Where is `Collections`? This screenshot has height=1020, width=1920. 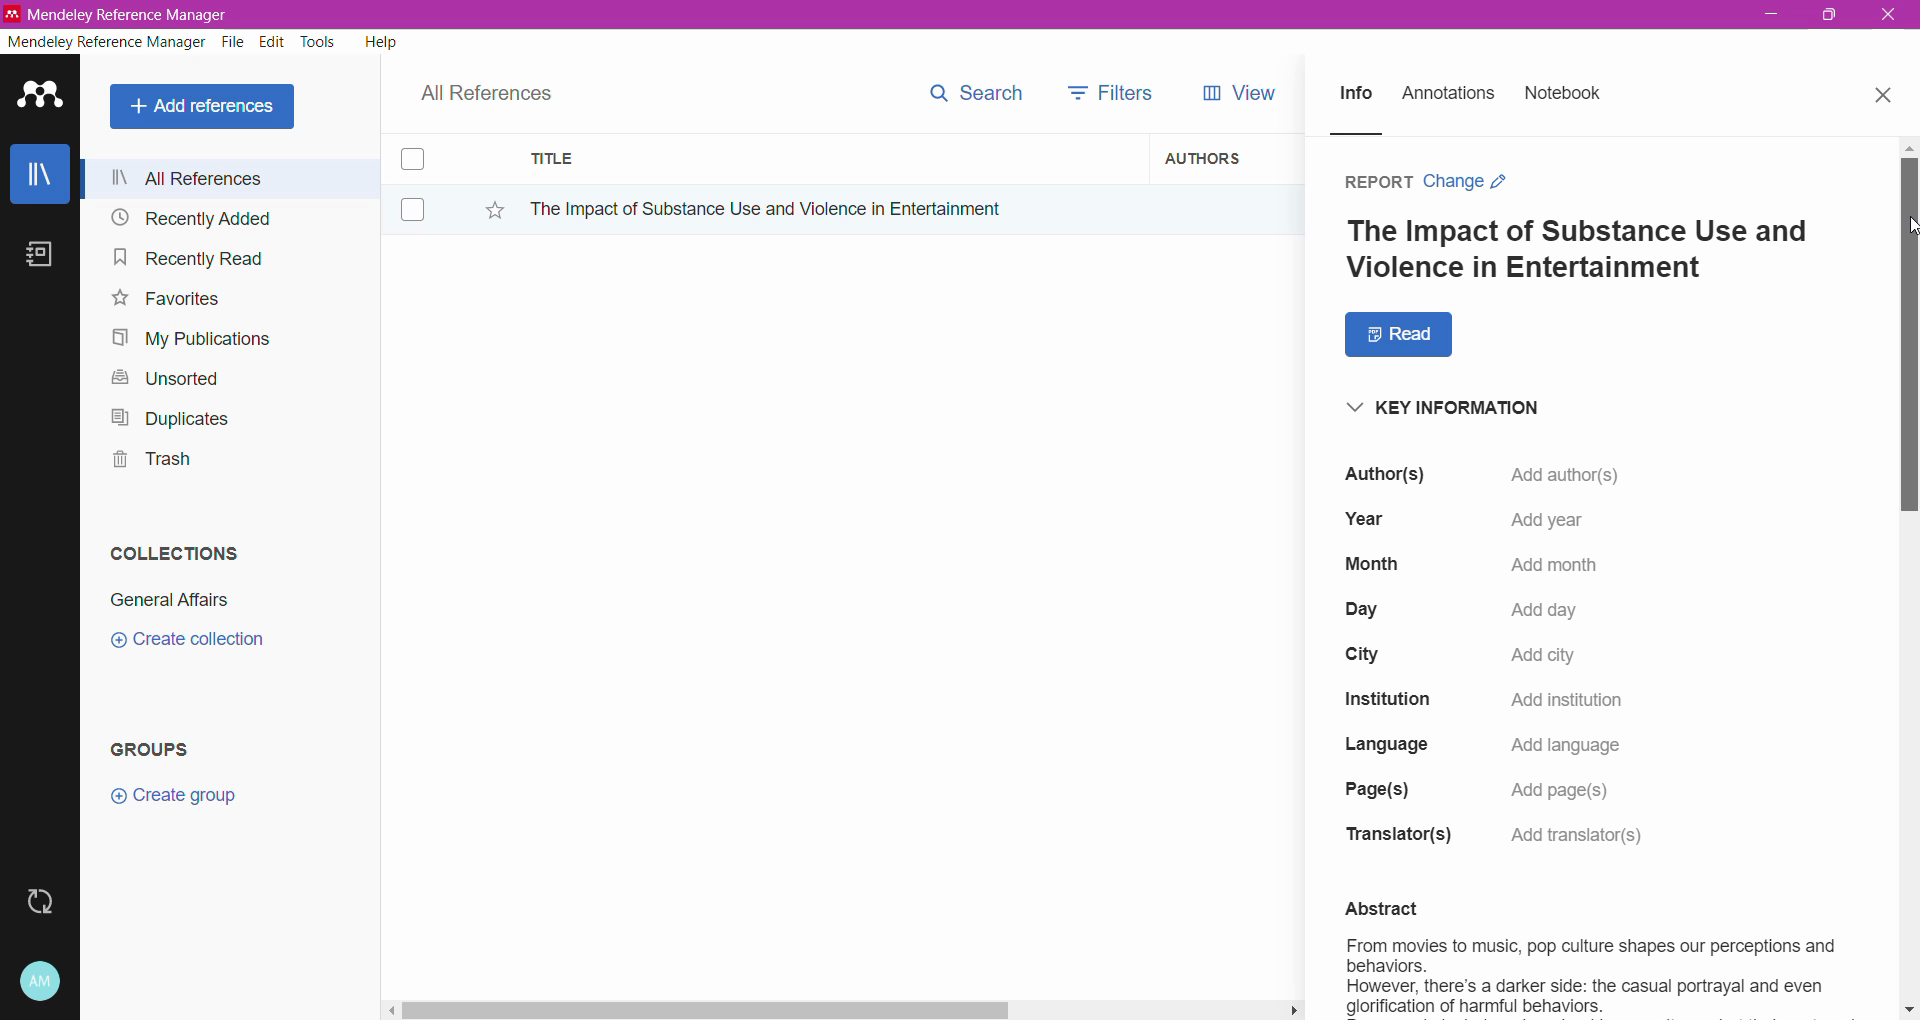 Collections is located at coordinates (169, 549).